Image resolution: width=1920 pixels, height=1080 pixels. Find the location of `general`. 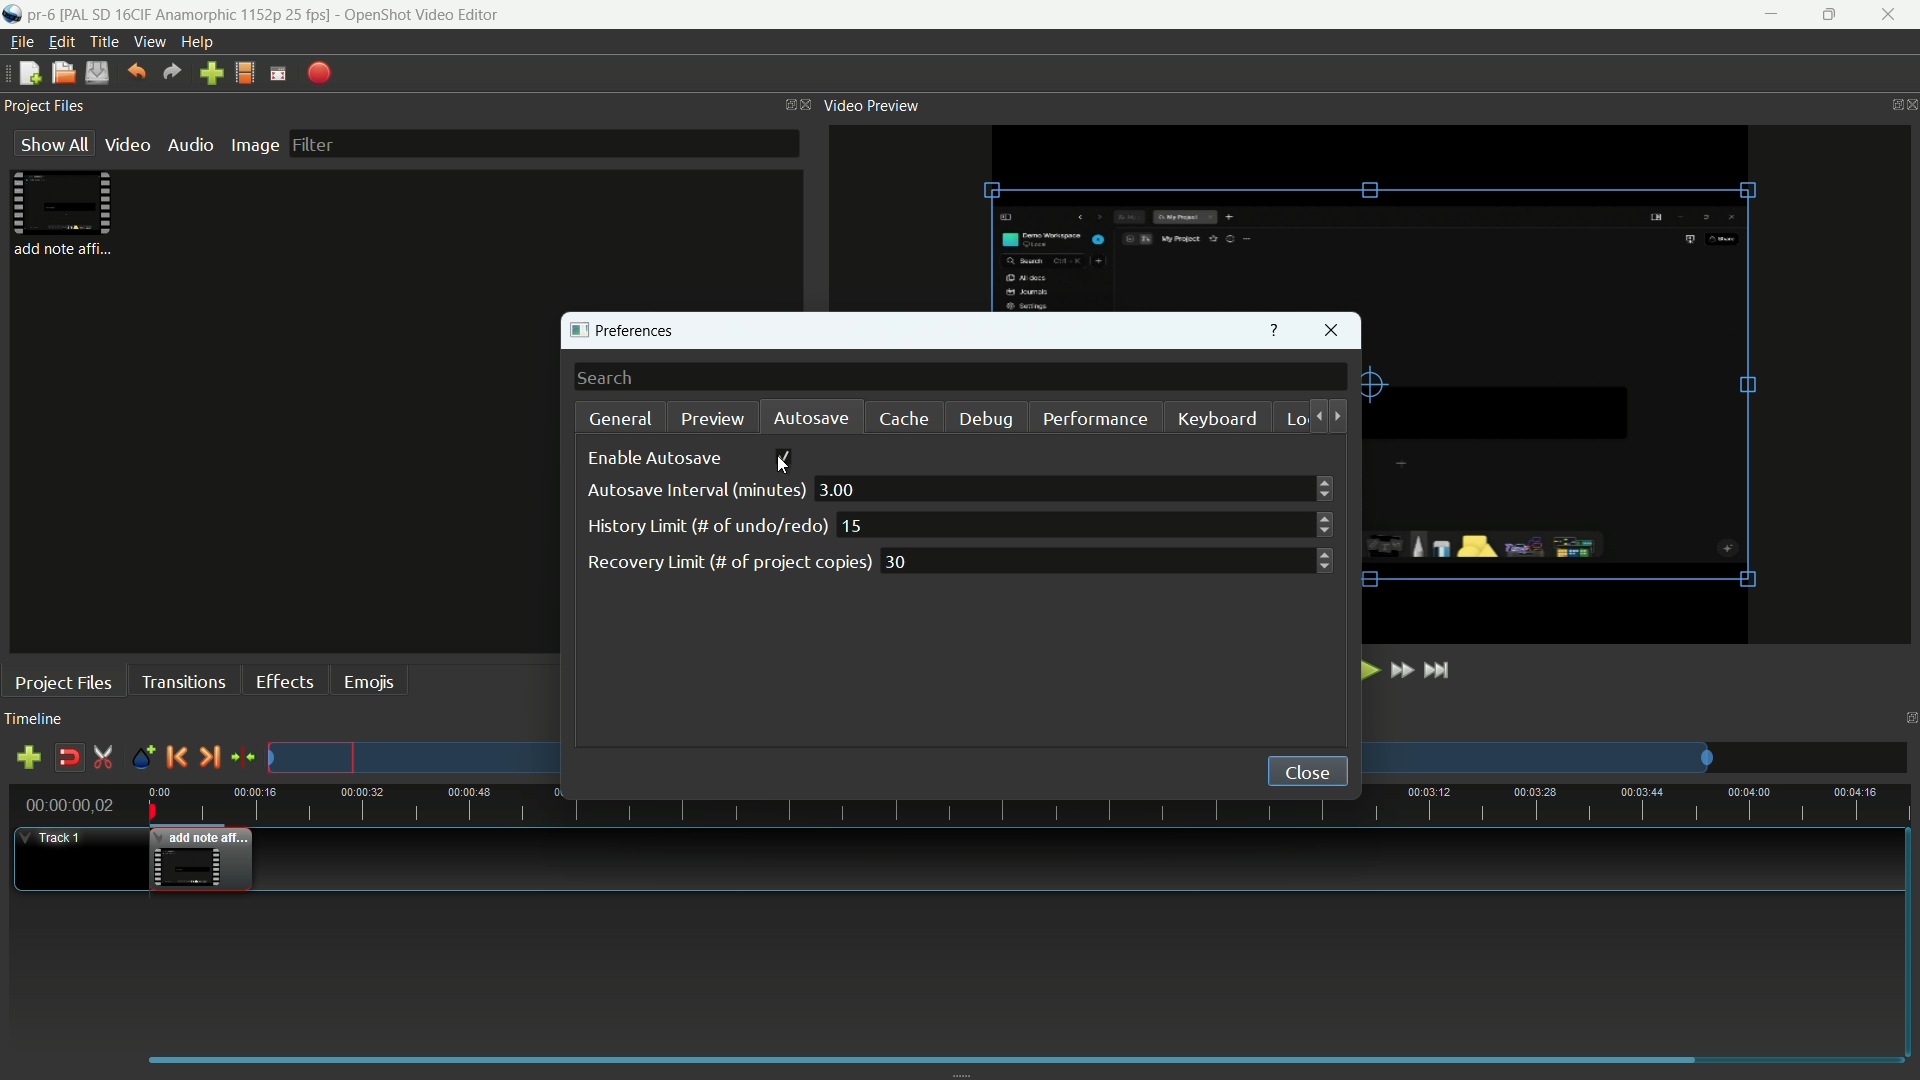

general is located at coordinates (621, 417).